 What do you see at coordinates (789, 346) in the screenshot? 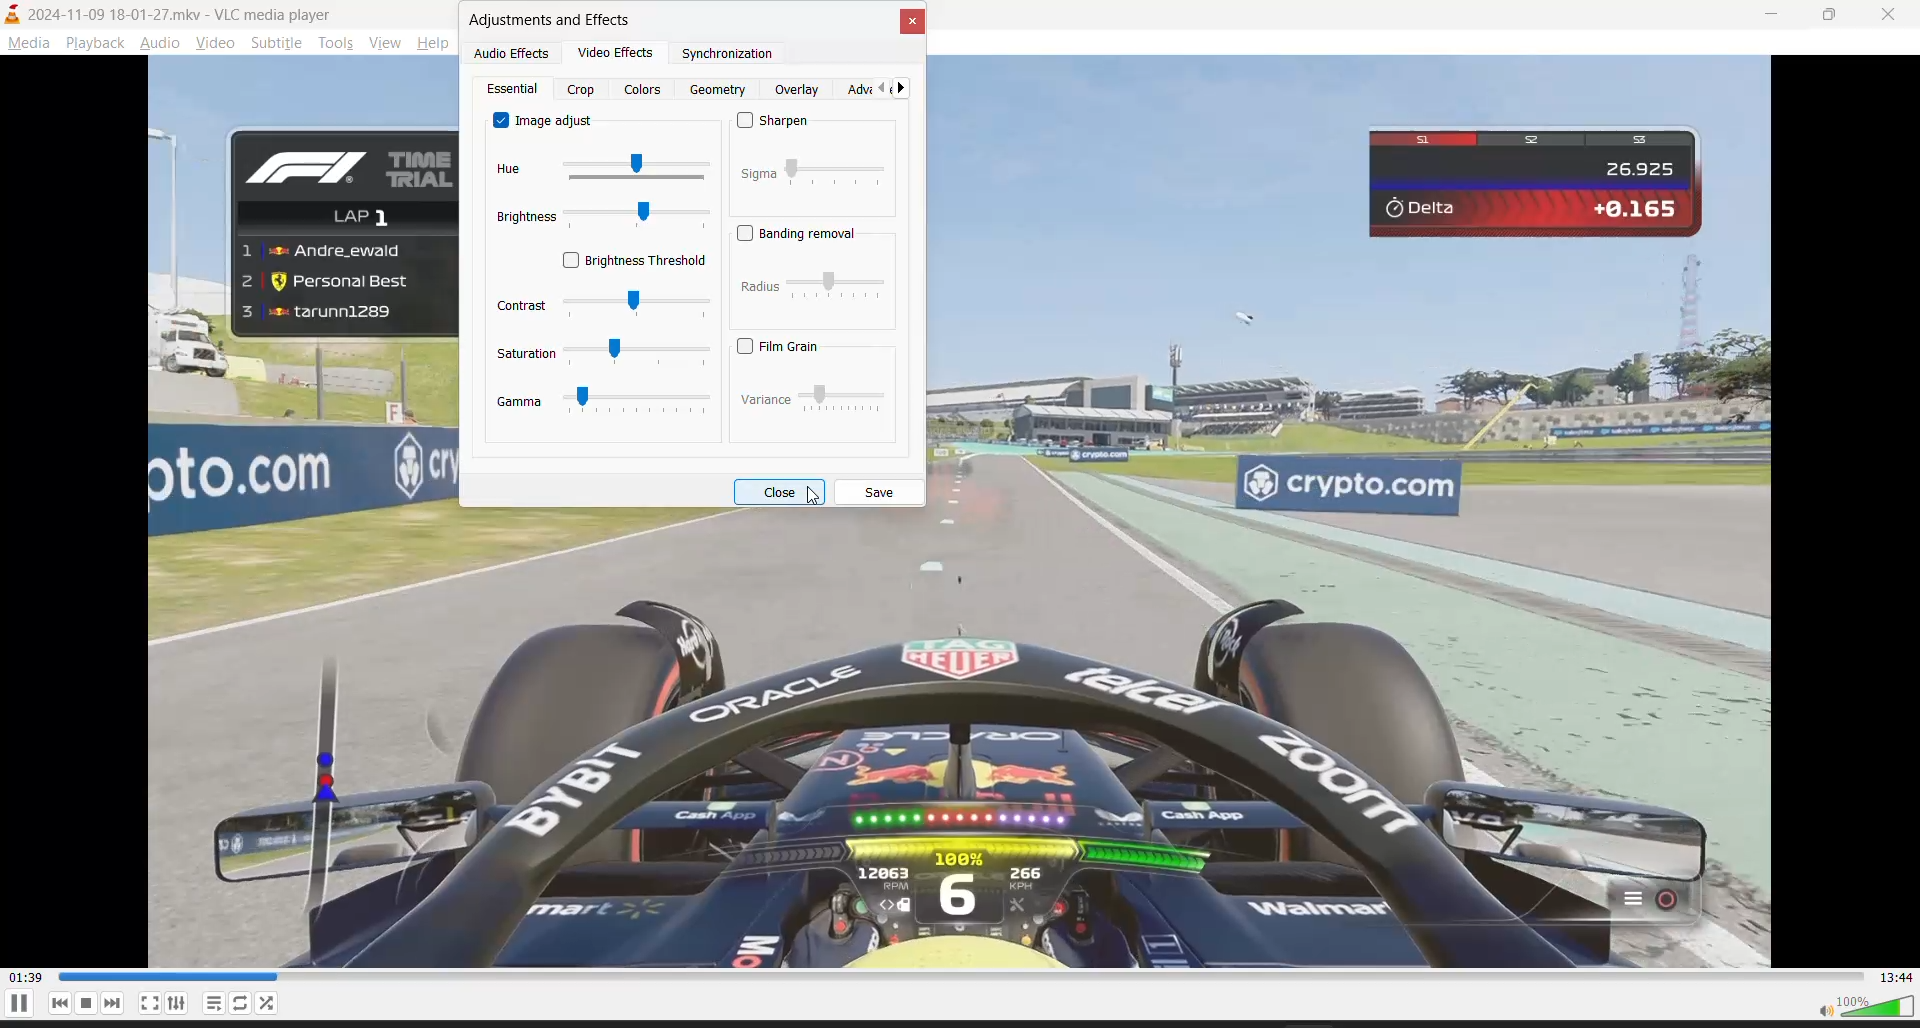
I see `film grain` at bounding box center [789, 346].